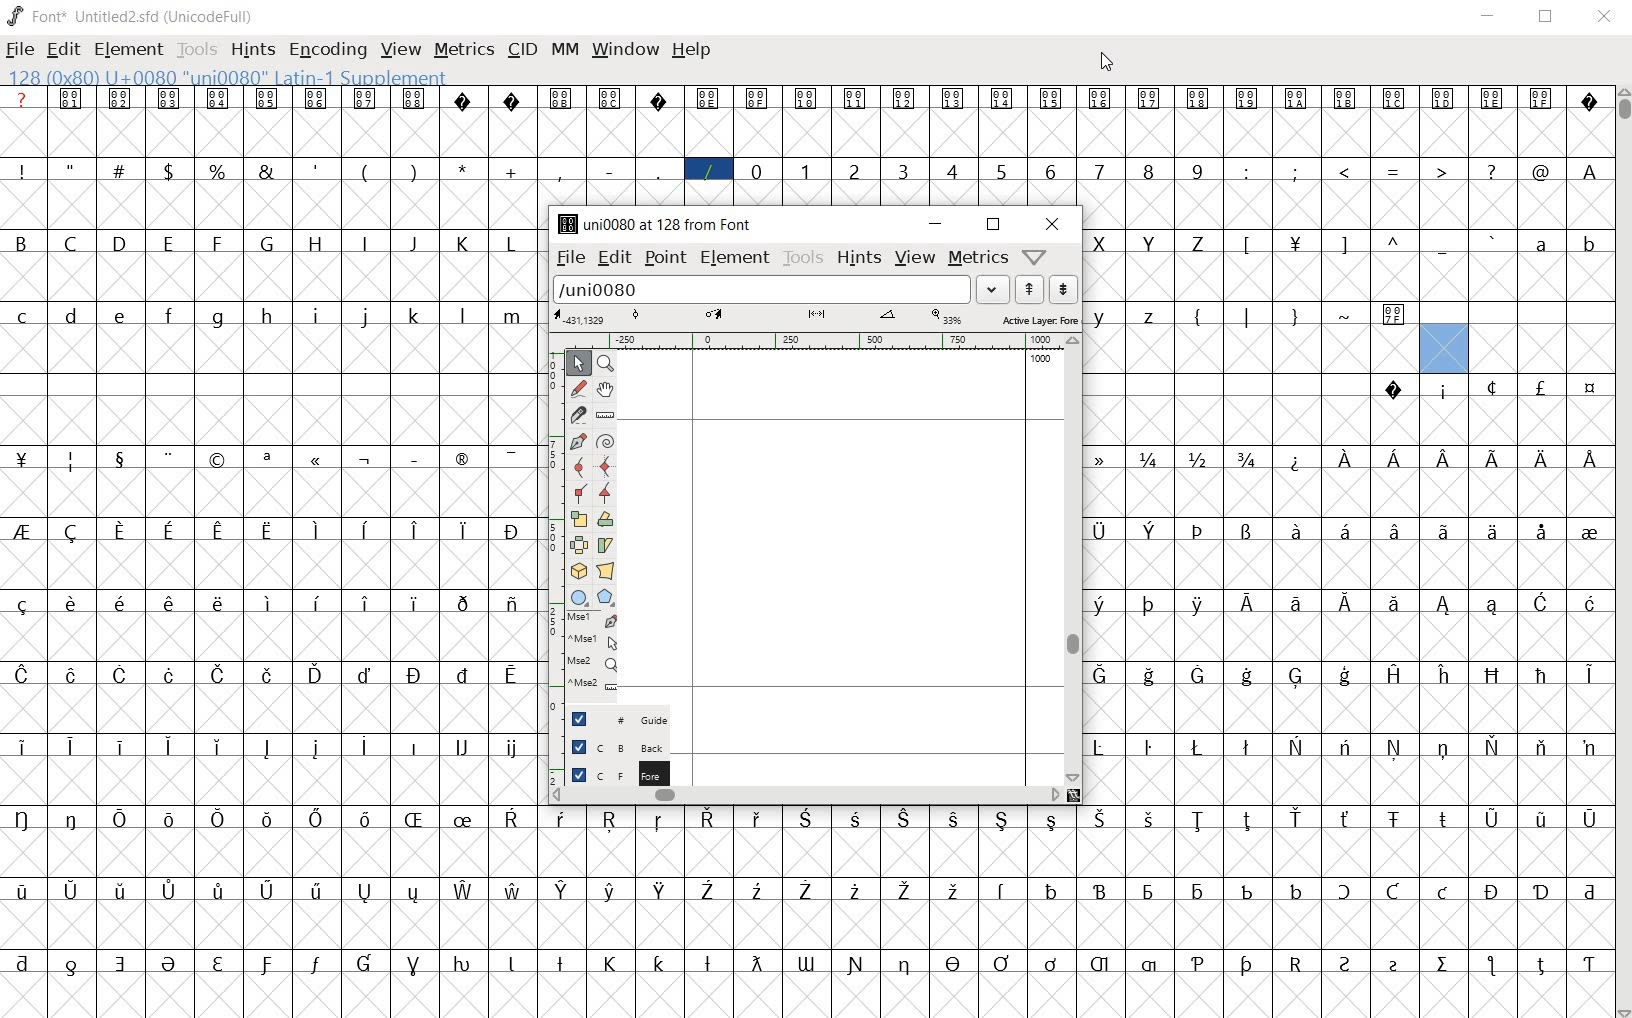  What do you see at coordinates (1491, 171) in the screenshot?
I see `glyph` at bounding box center [1491, 171].